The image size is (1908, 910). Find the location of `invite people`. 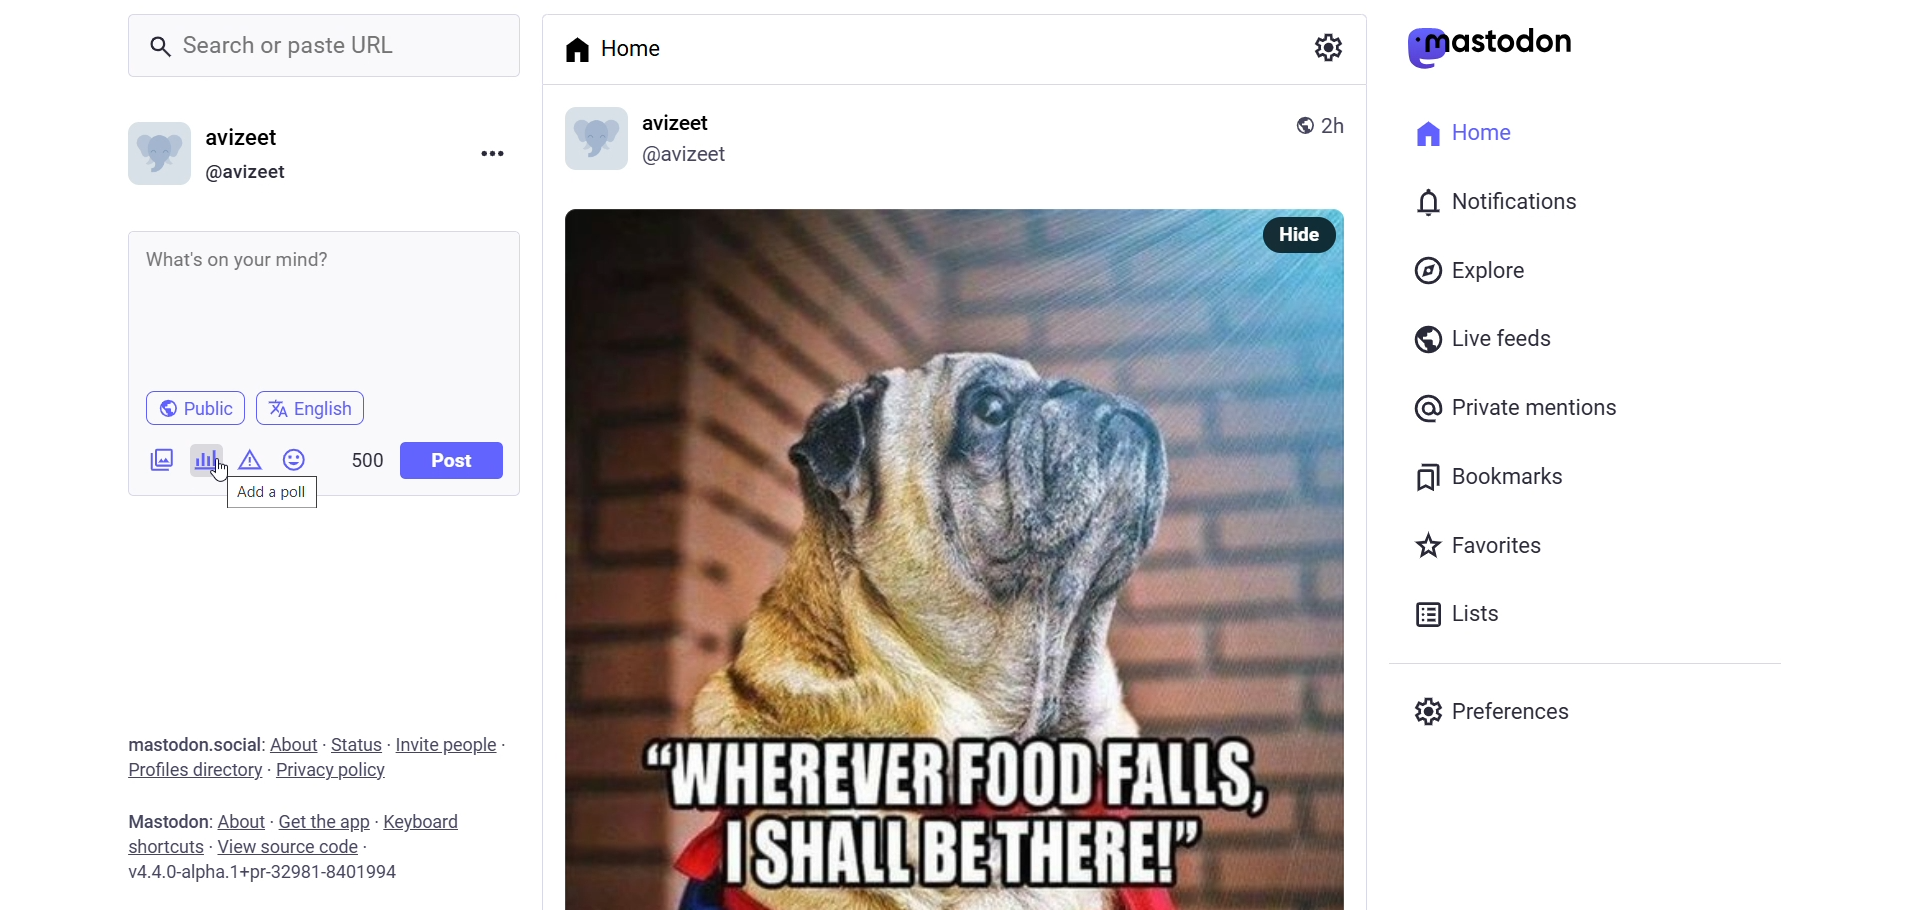

invite people is located at coordinates (451, 744).